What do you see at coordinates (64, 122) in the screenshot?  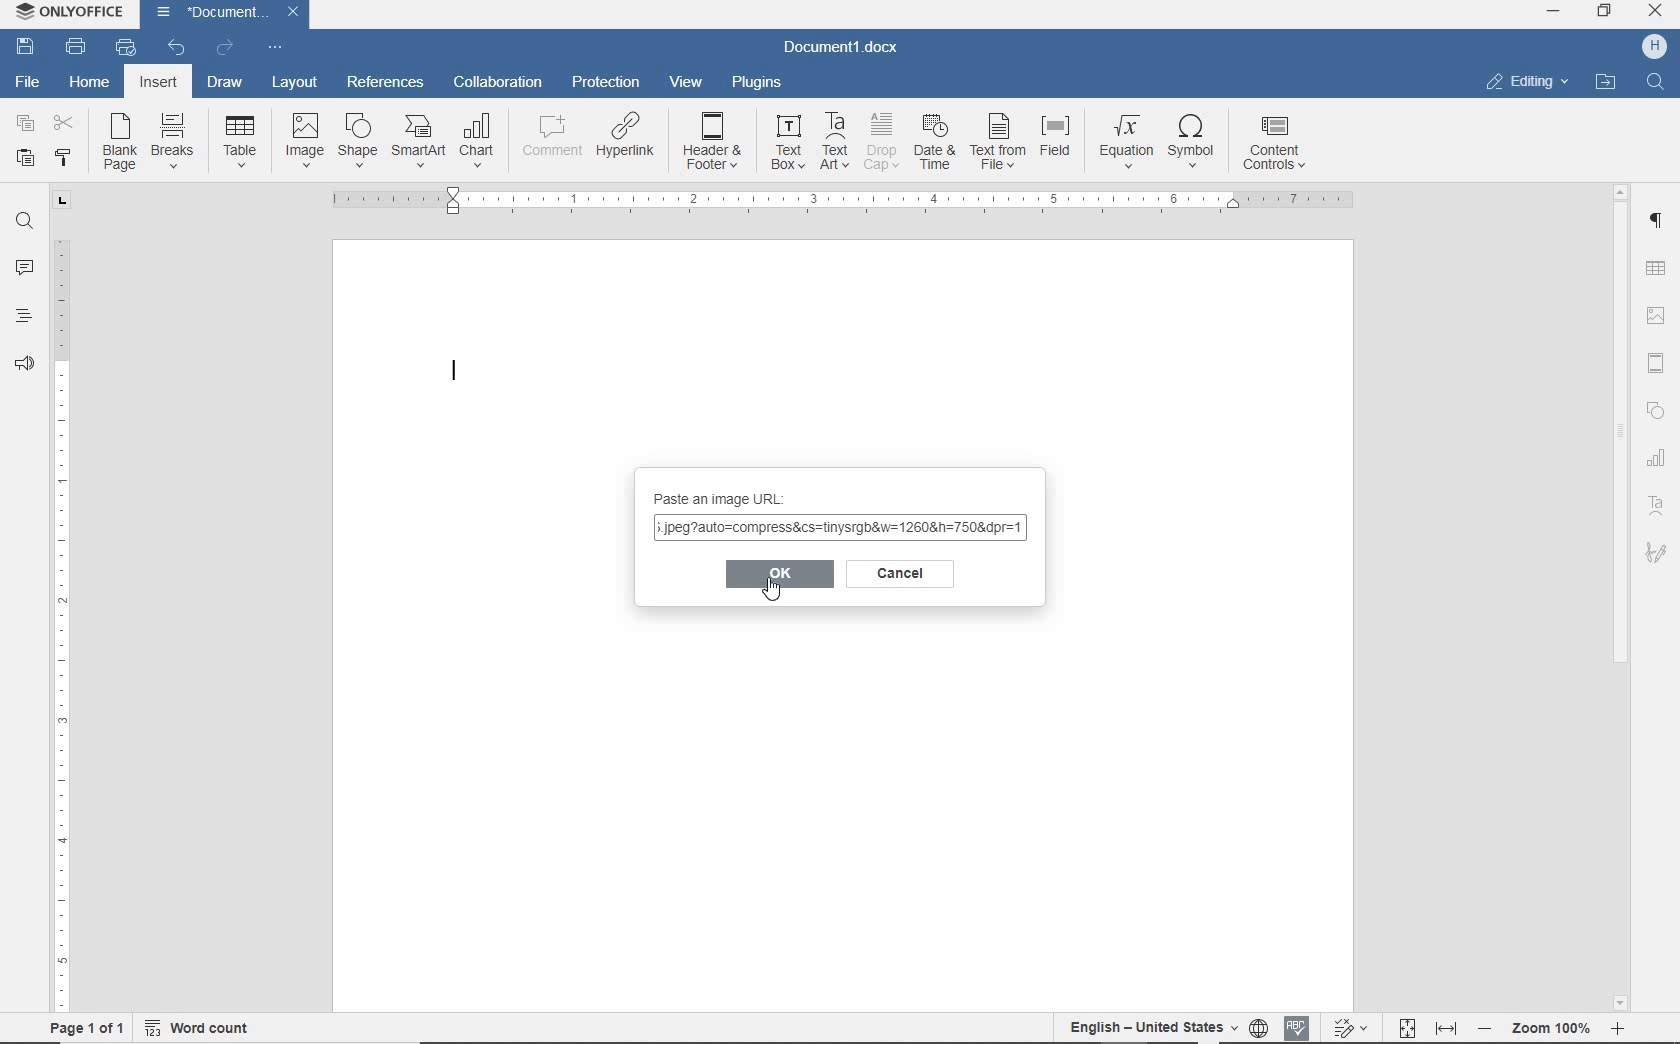 I see `cut` at bounding box center [64, 122].